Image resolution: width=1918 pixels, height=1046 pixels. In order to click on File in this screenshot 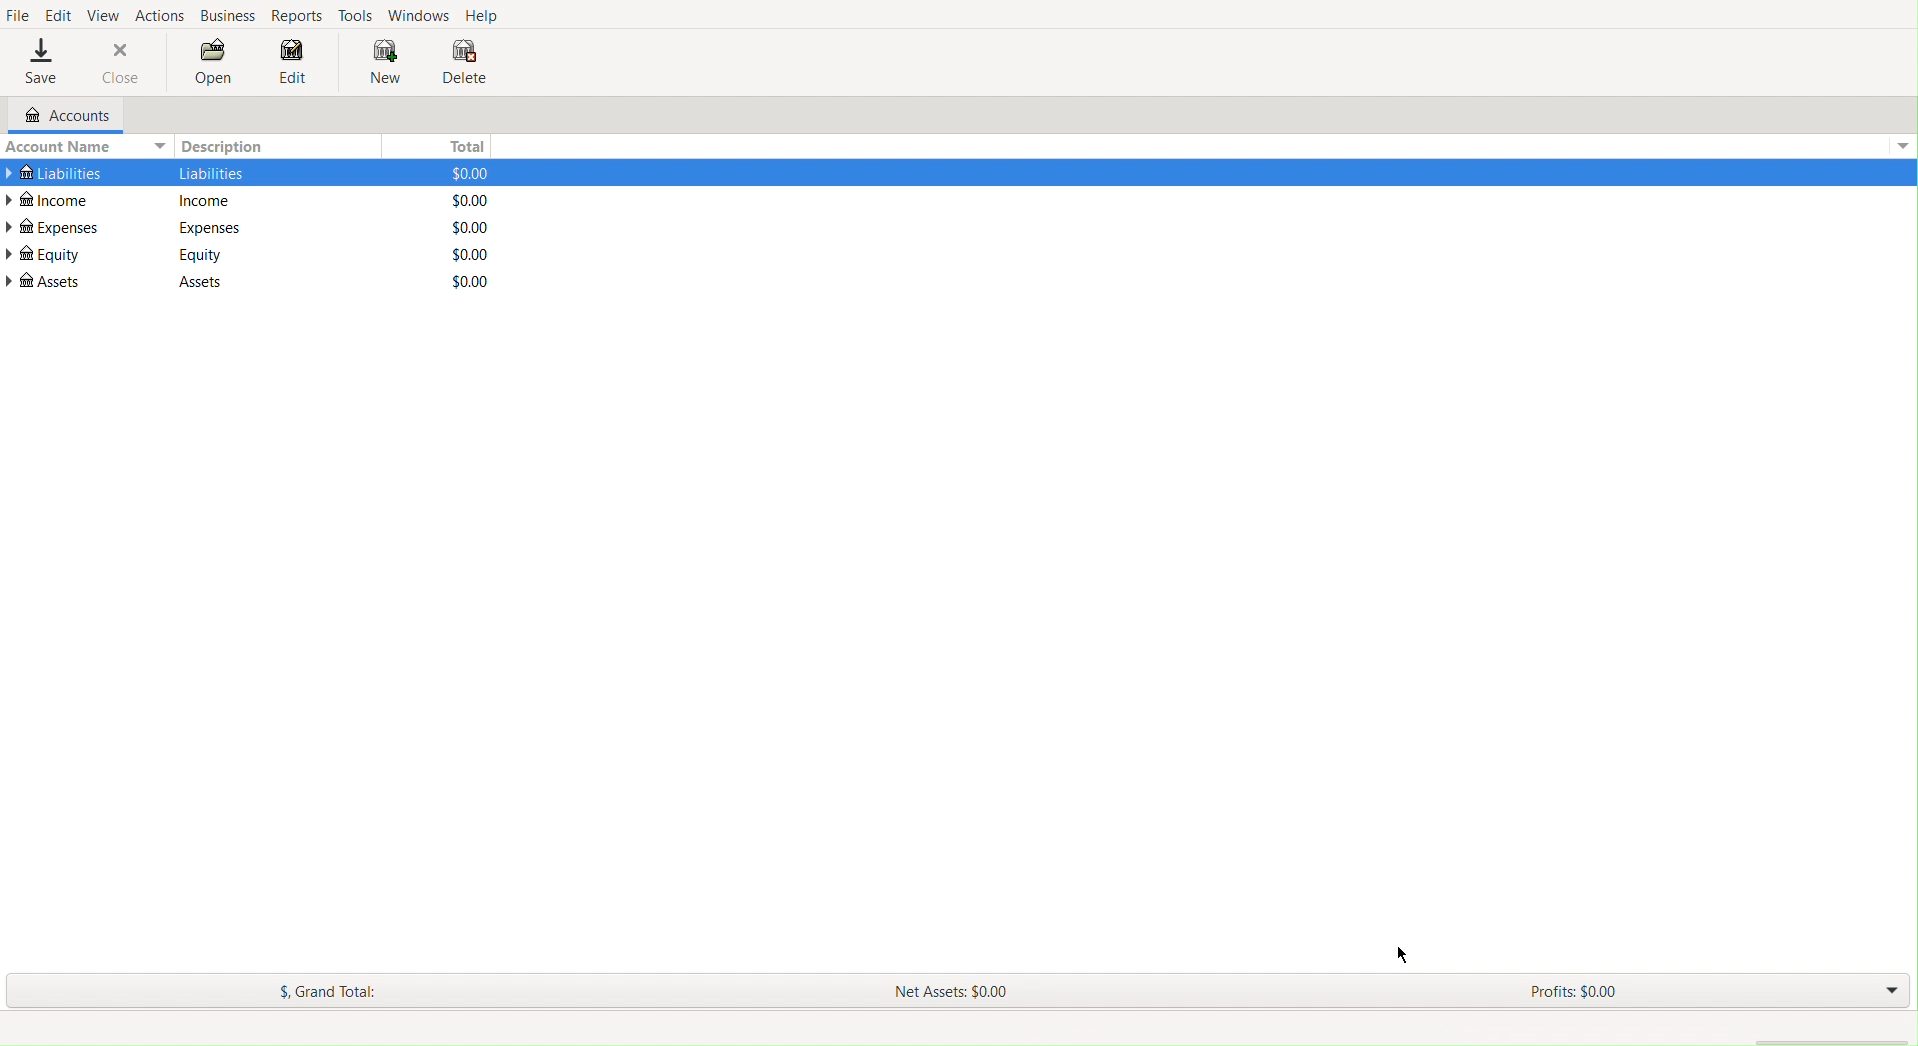, I will do `click(18, 16)`.